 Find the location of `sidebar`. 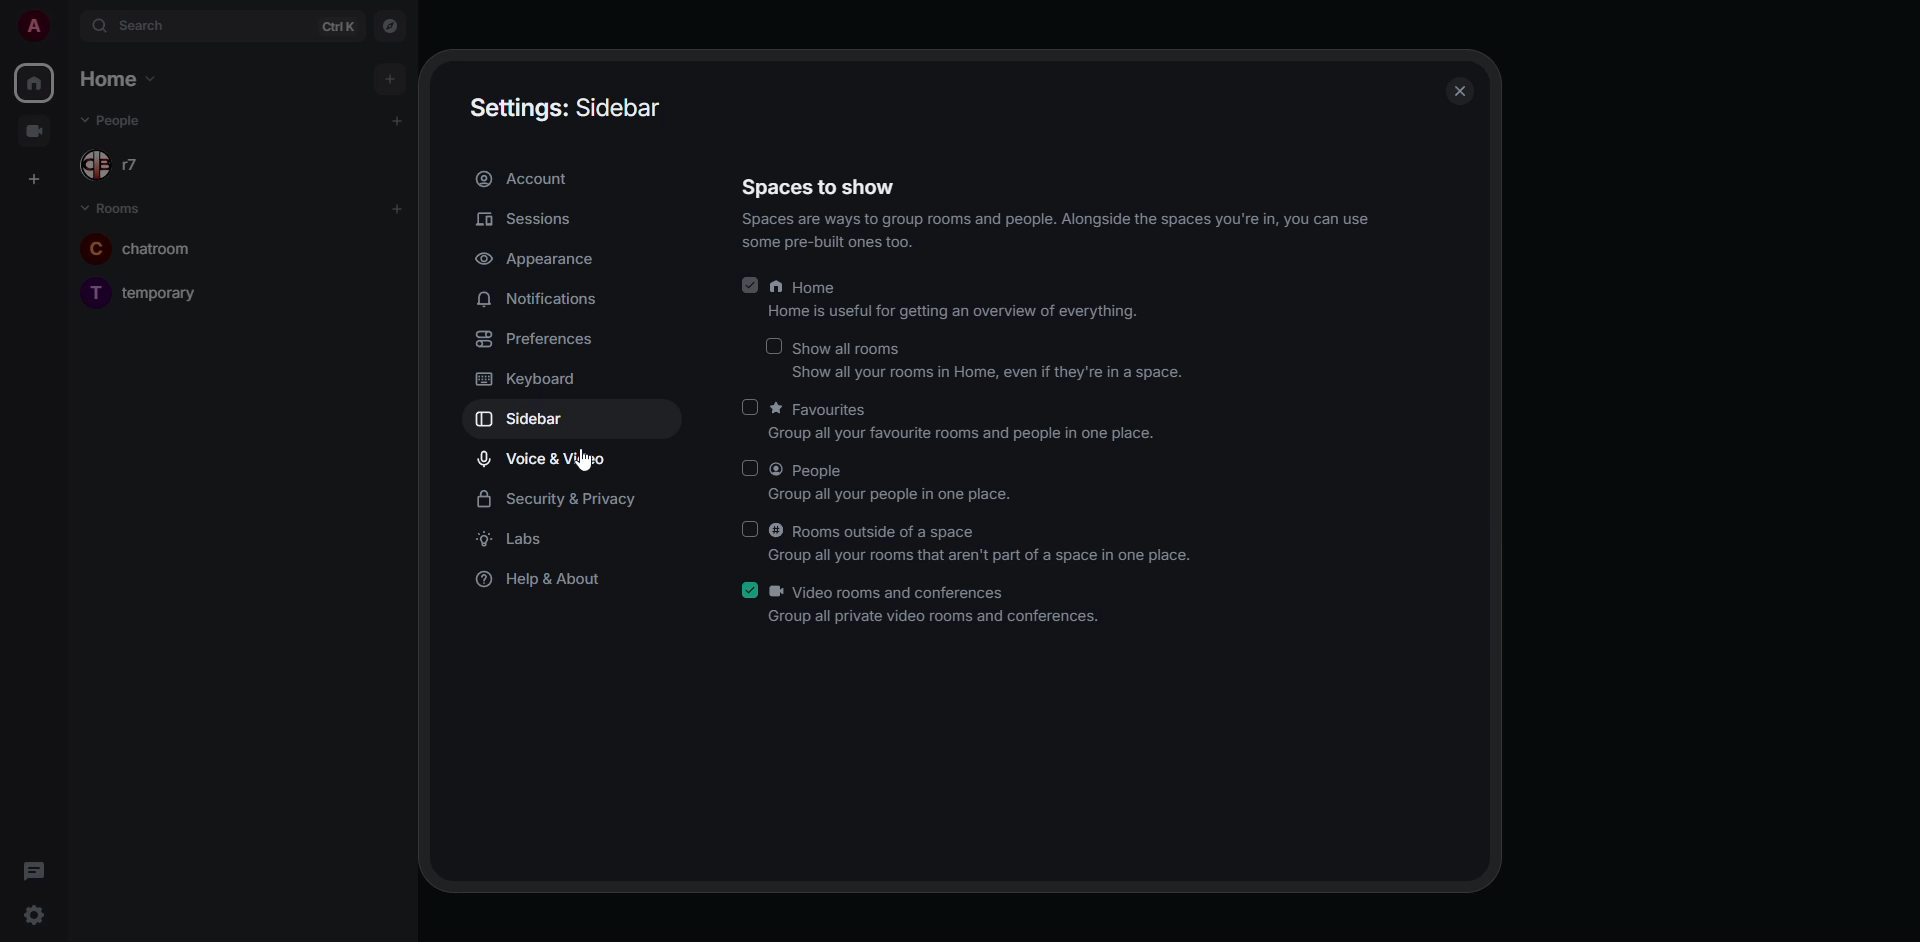

sidebar is located at coordinates (537, 416).